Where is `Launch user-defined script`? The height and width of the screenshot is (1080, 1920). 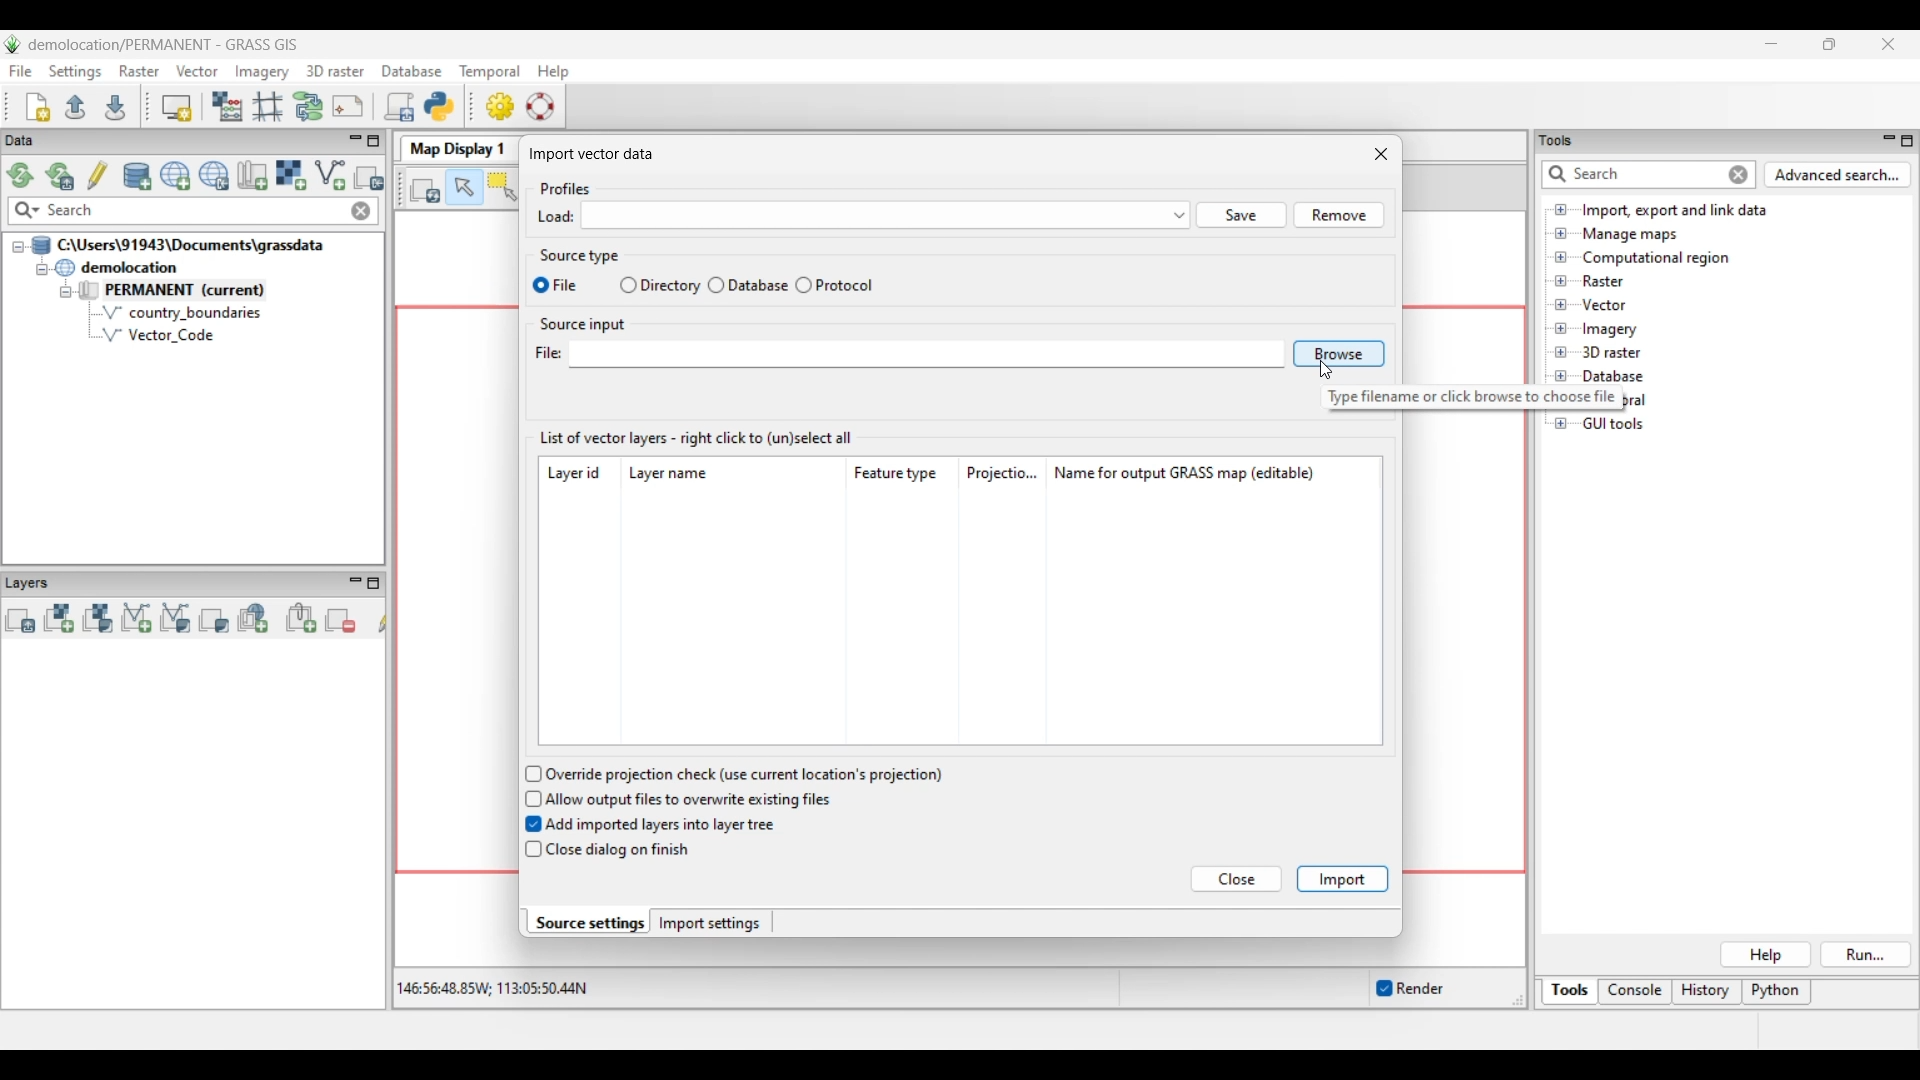 Launch user-defined script is located at coordinates (398, 106).